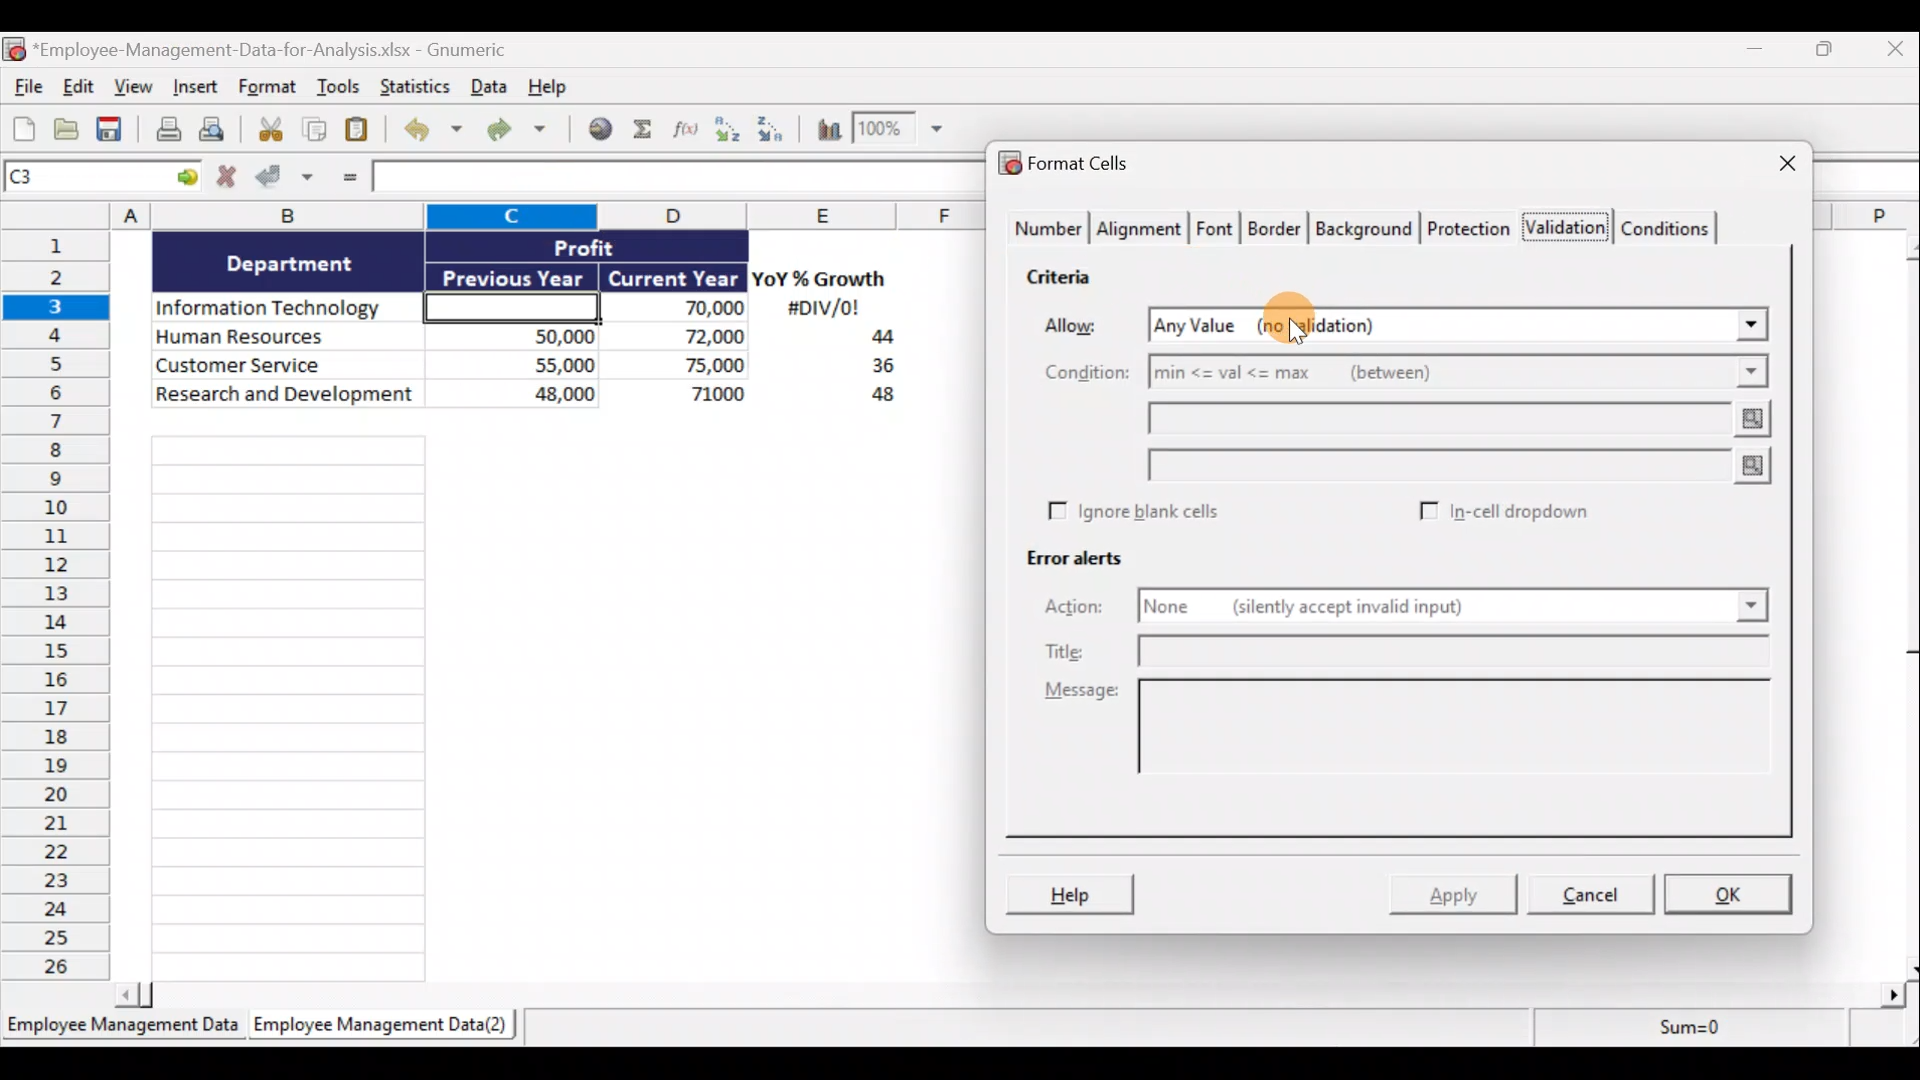  I want to click on Sort descending, so click(767, 126).